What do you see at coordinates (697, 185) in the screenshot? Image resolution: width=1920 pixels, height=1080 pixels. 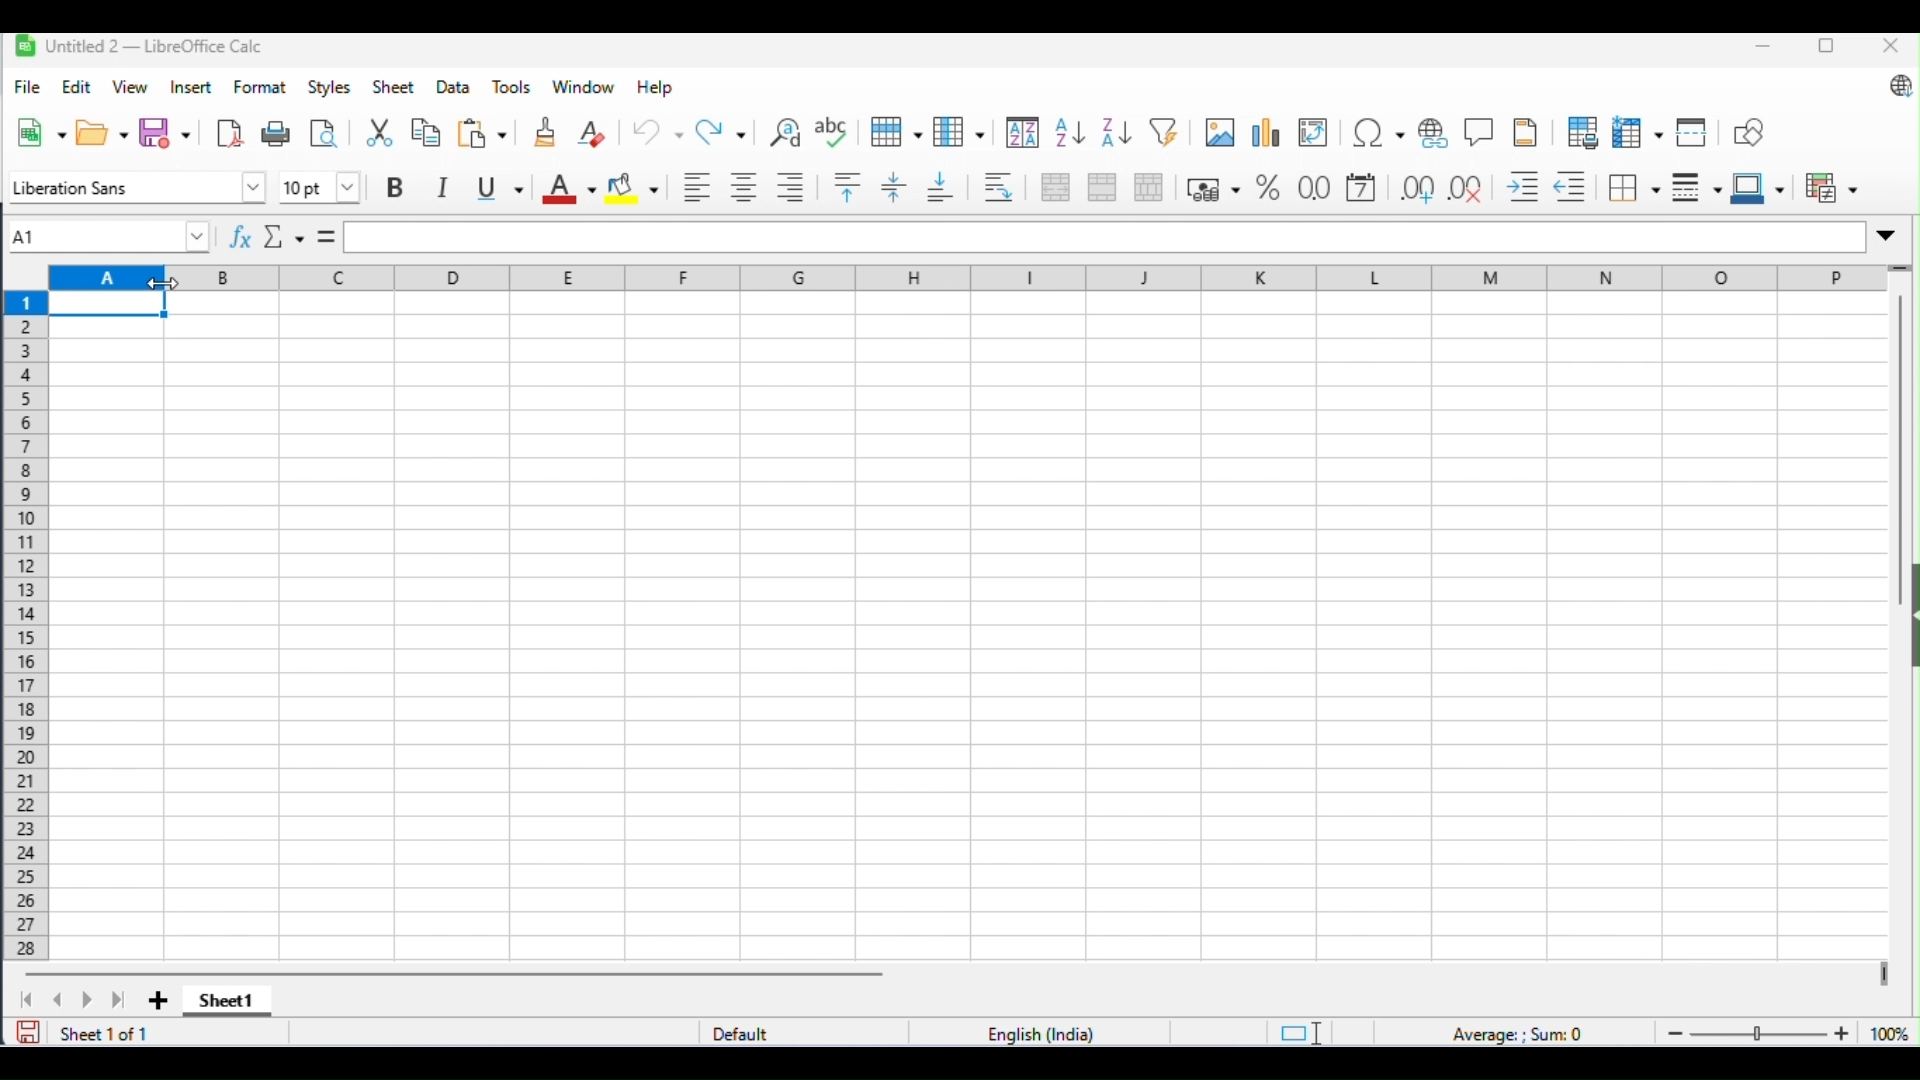 I see `align left` at bounding box center [697, 185].